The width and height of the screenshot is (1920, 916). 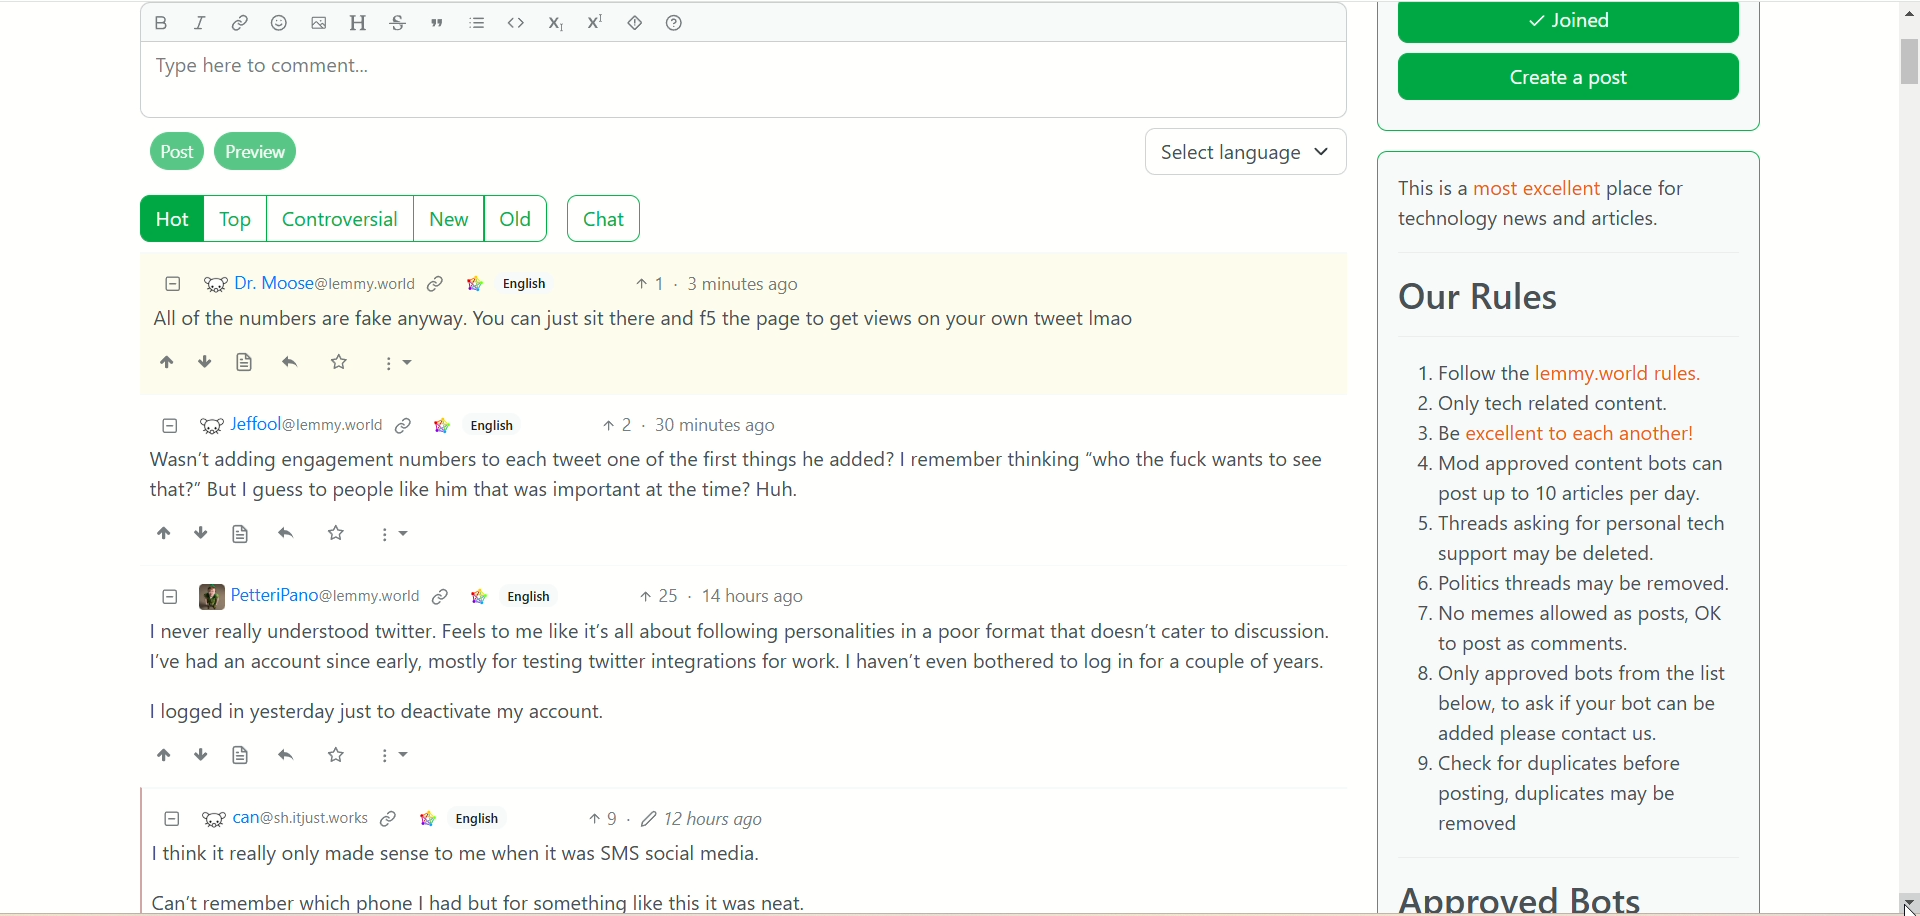 What do you see at coordinates (649, 283) in the screenshot?
I see `Upvote 1` at bounding box center [649, 283].